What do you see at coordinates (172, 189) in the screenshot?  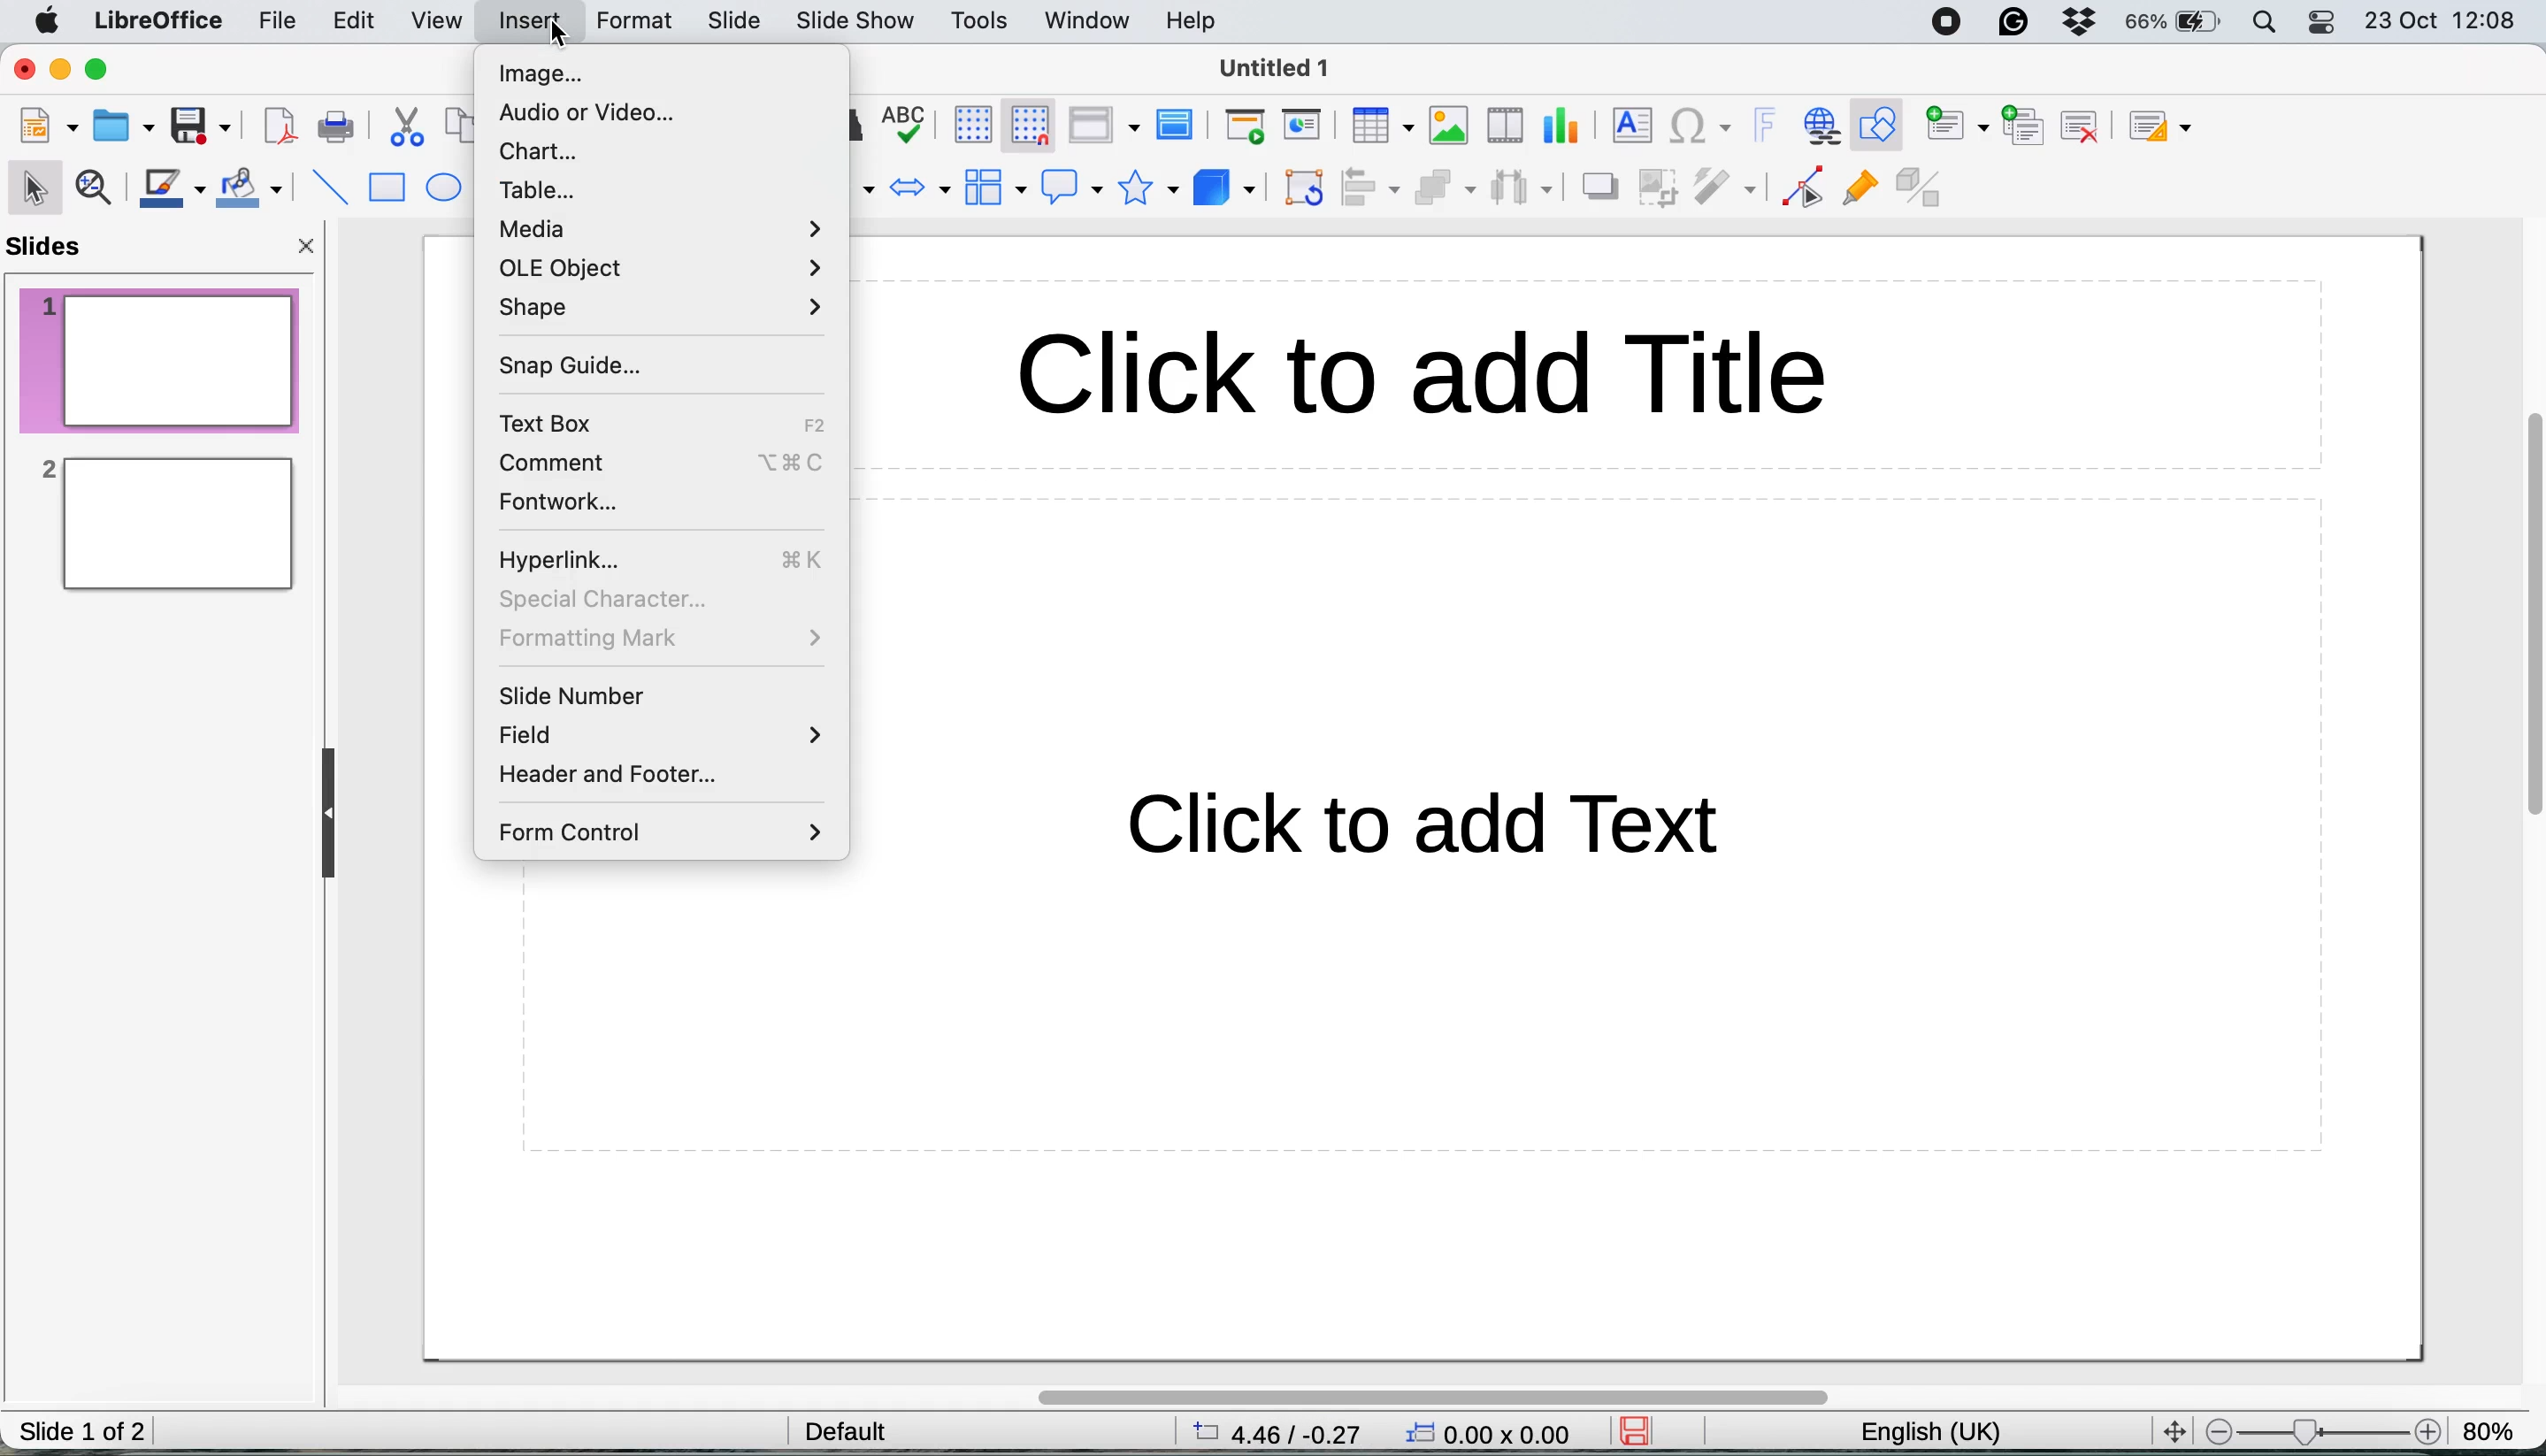 I see `line color` at bounding box center [172, 189].